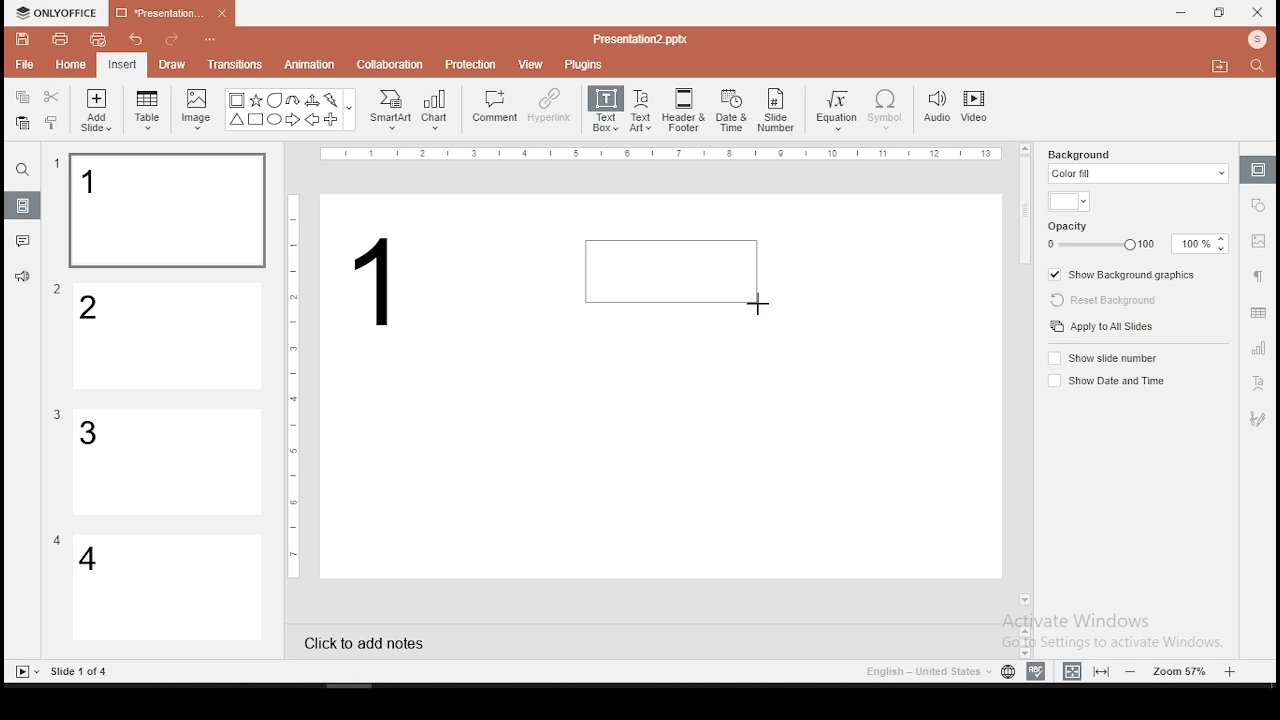  What do you see at coordinates (1258, 169) in the screenshot?
I see `slide settings` at bounding box center [1258, 169].